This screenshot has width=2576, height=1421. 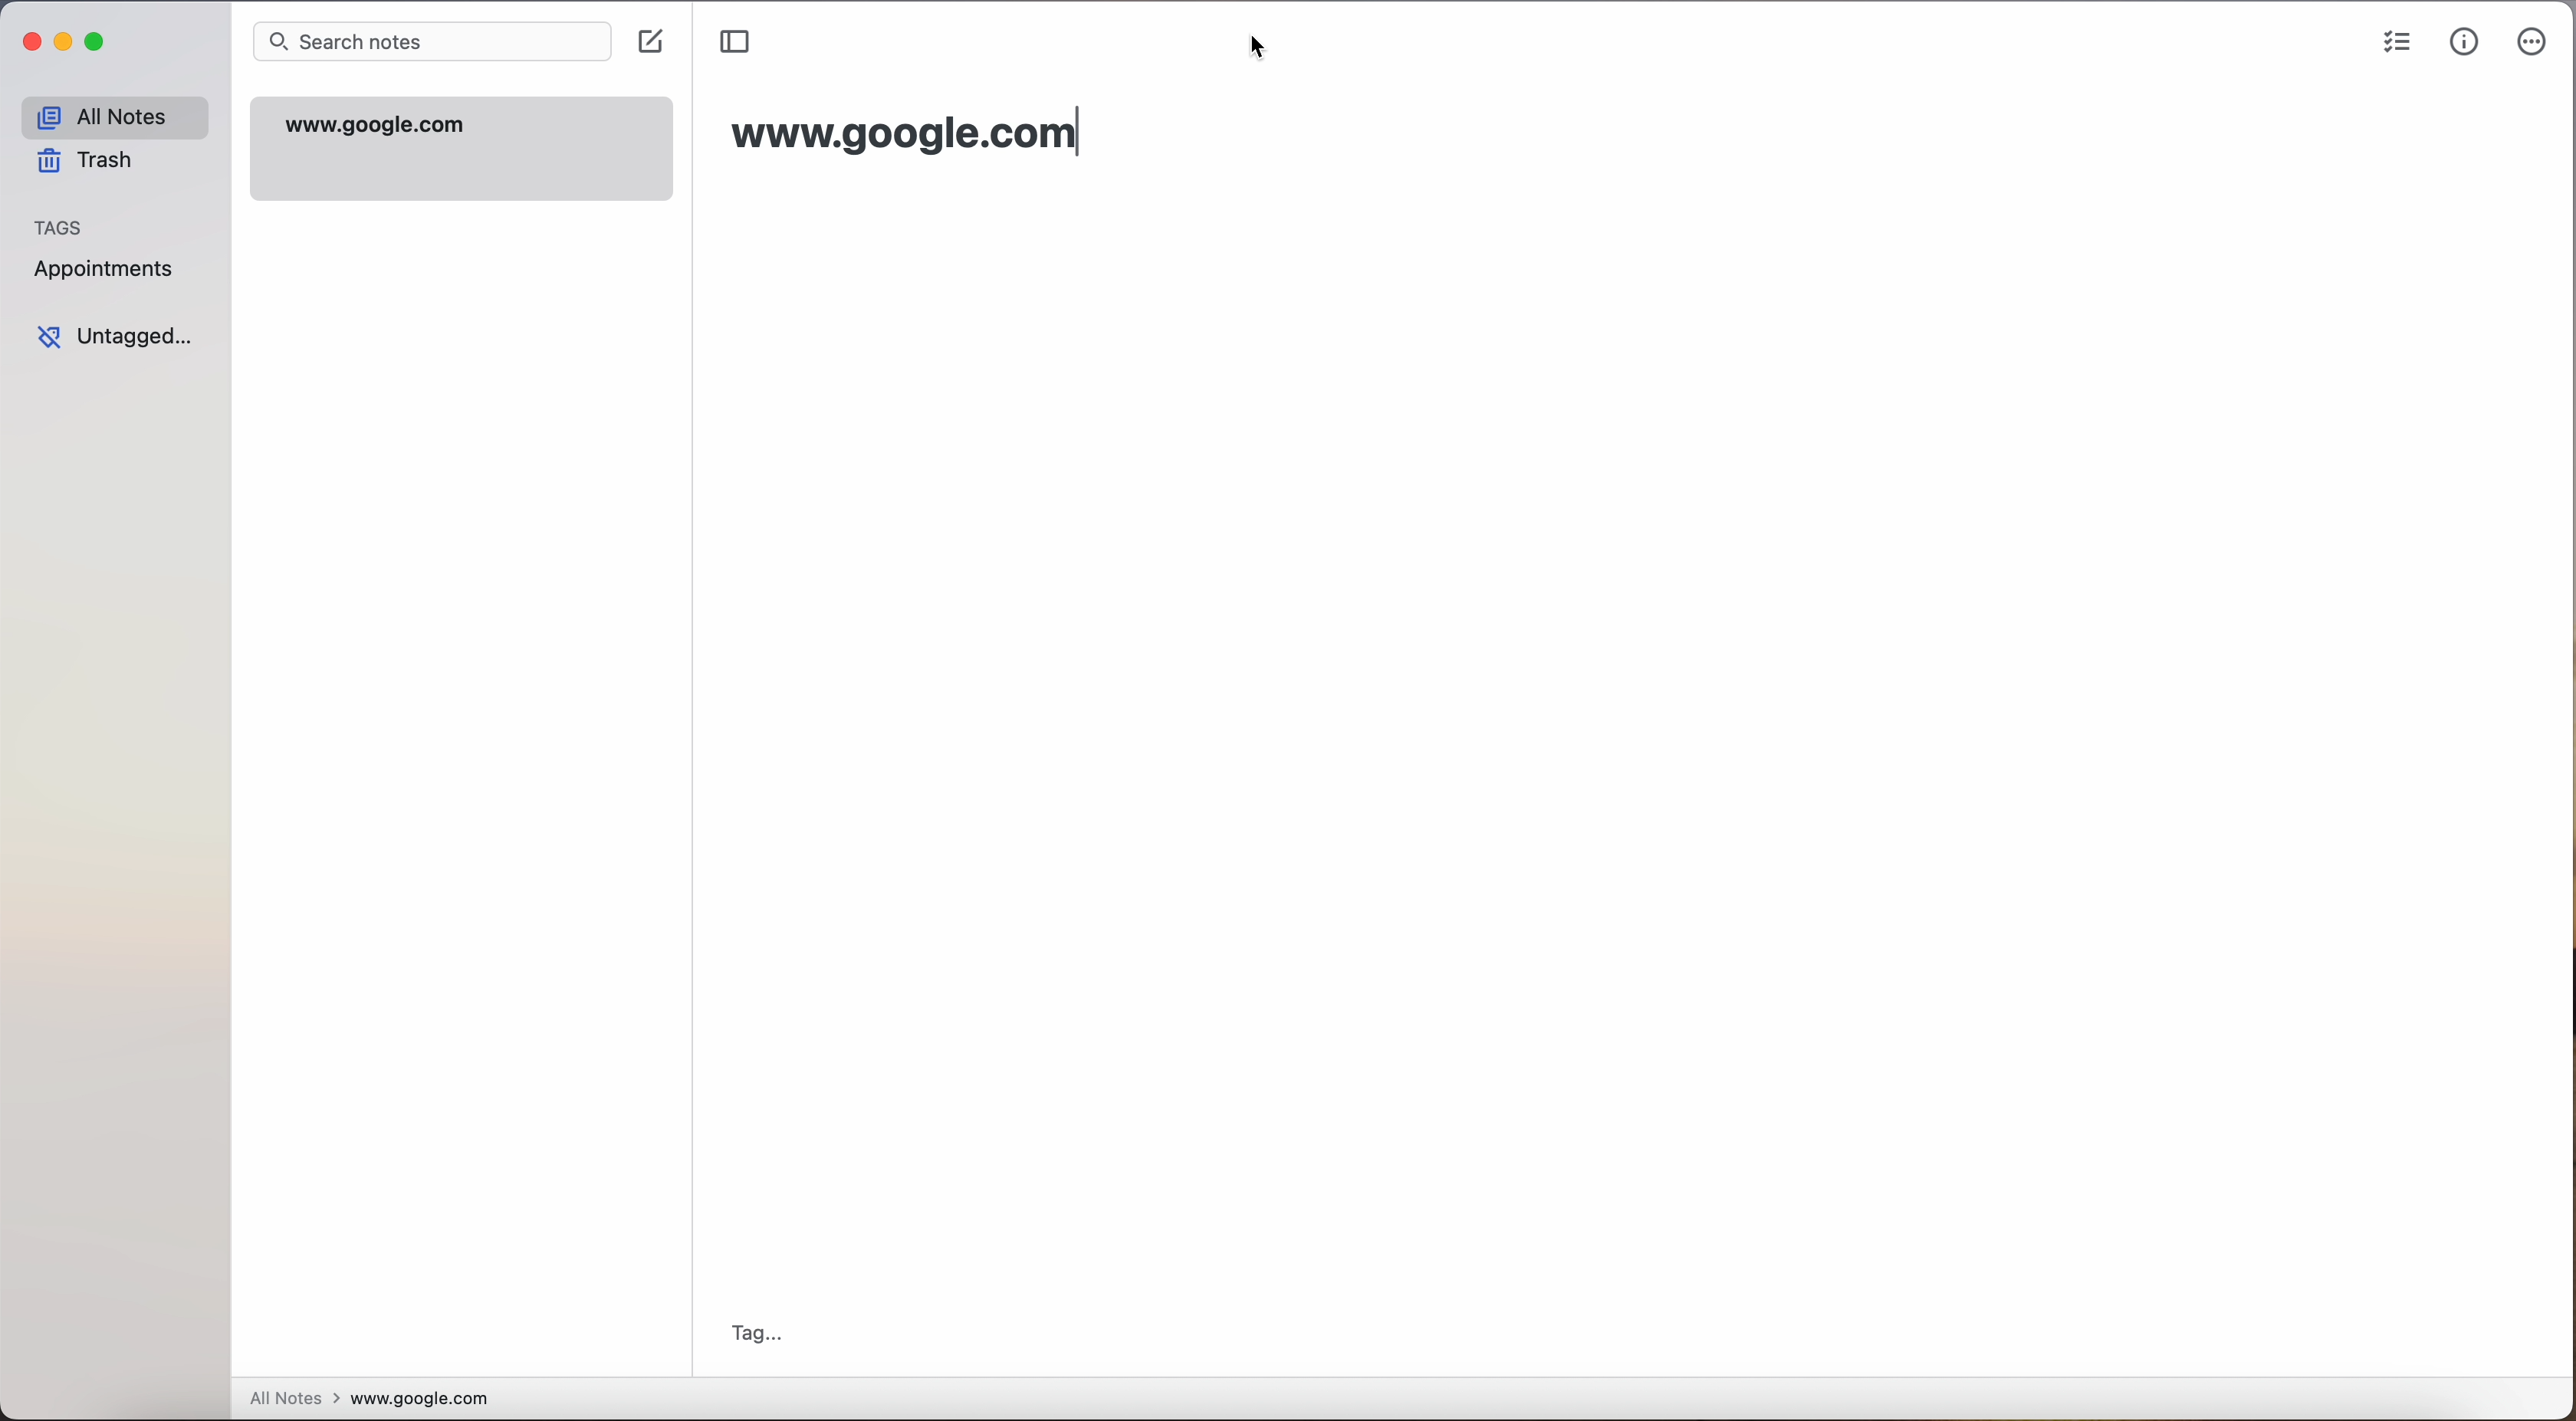 I want to click on cursor, so click(x=1265, y=48).